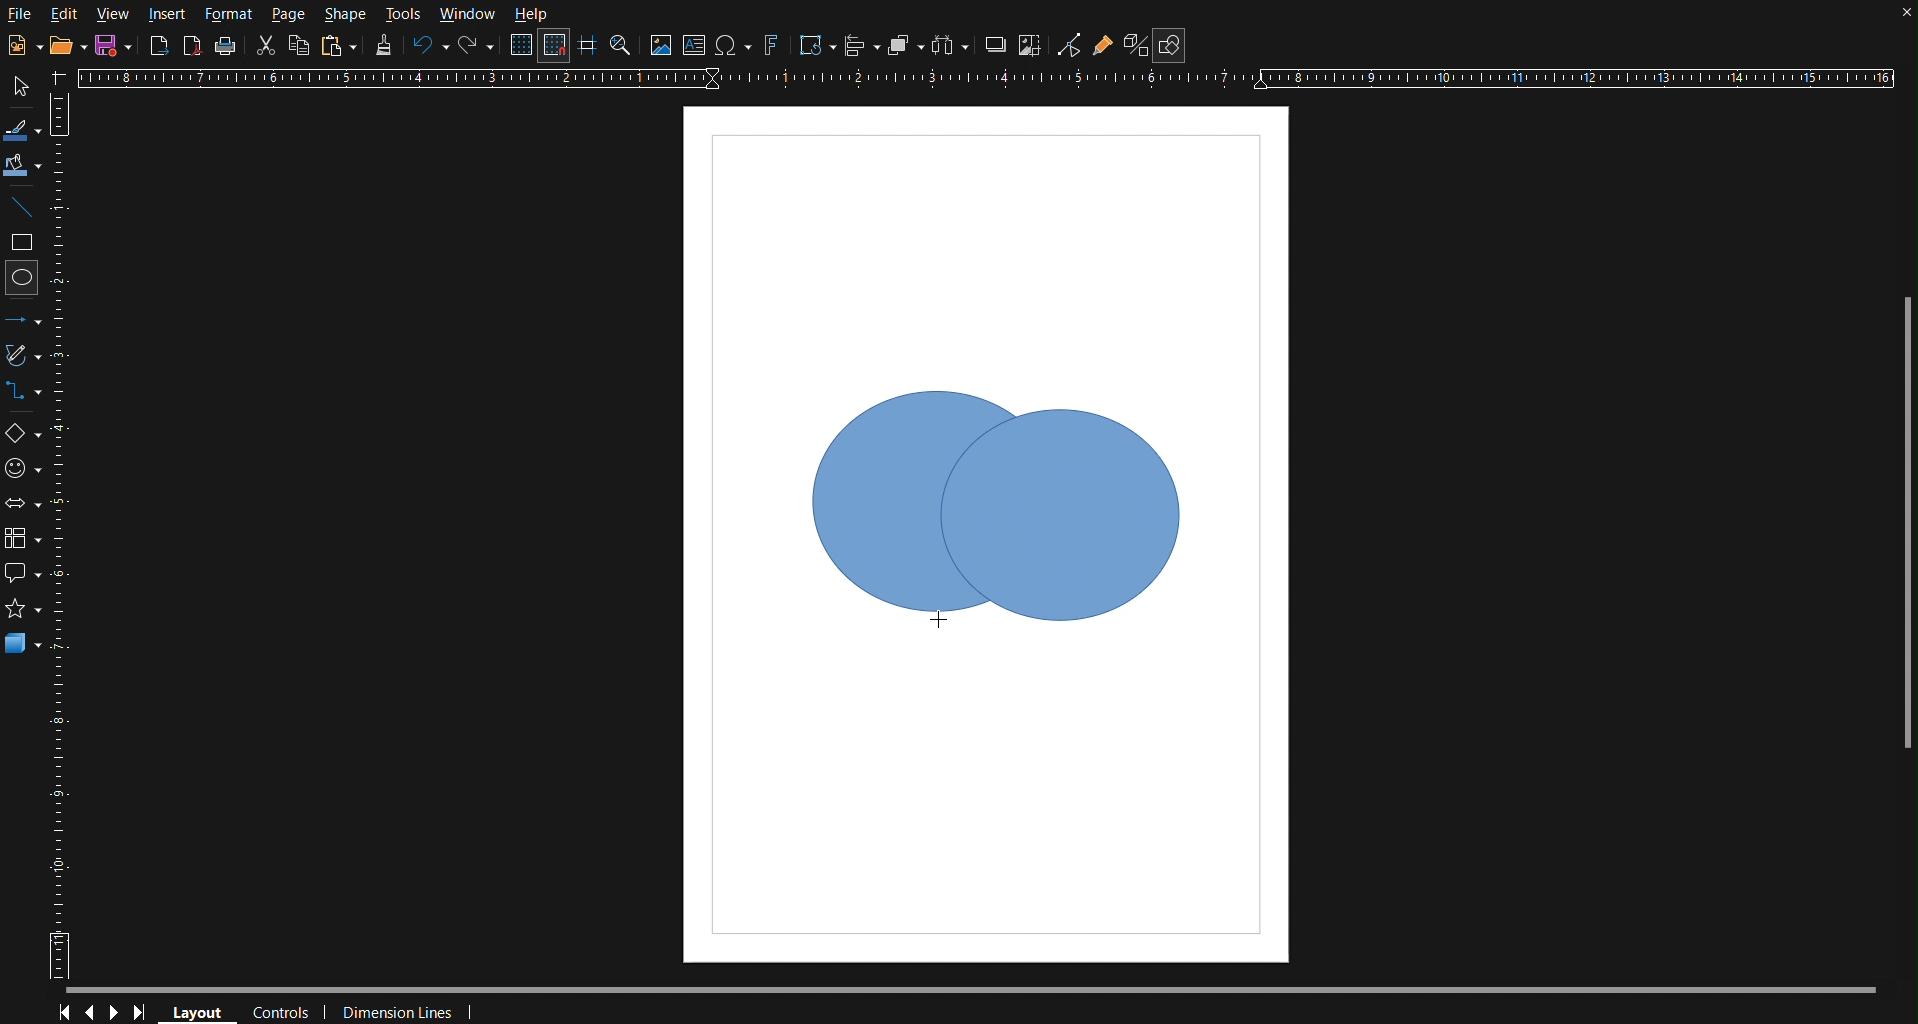 This screenshot has height=1024, width=1918. Describe the element at coordinates (194, 47) in the screenshot. I see `Export as PDF` at that location.